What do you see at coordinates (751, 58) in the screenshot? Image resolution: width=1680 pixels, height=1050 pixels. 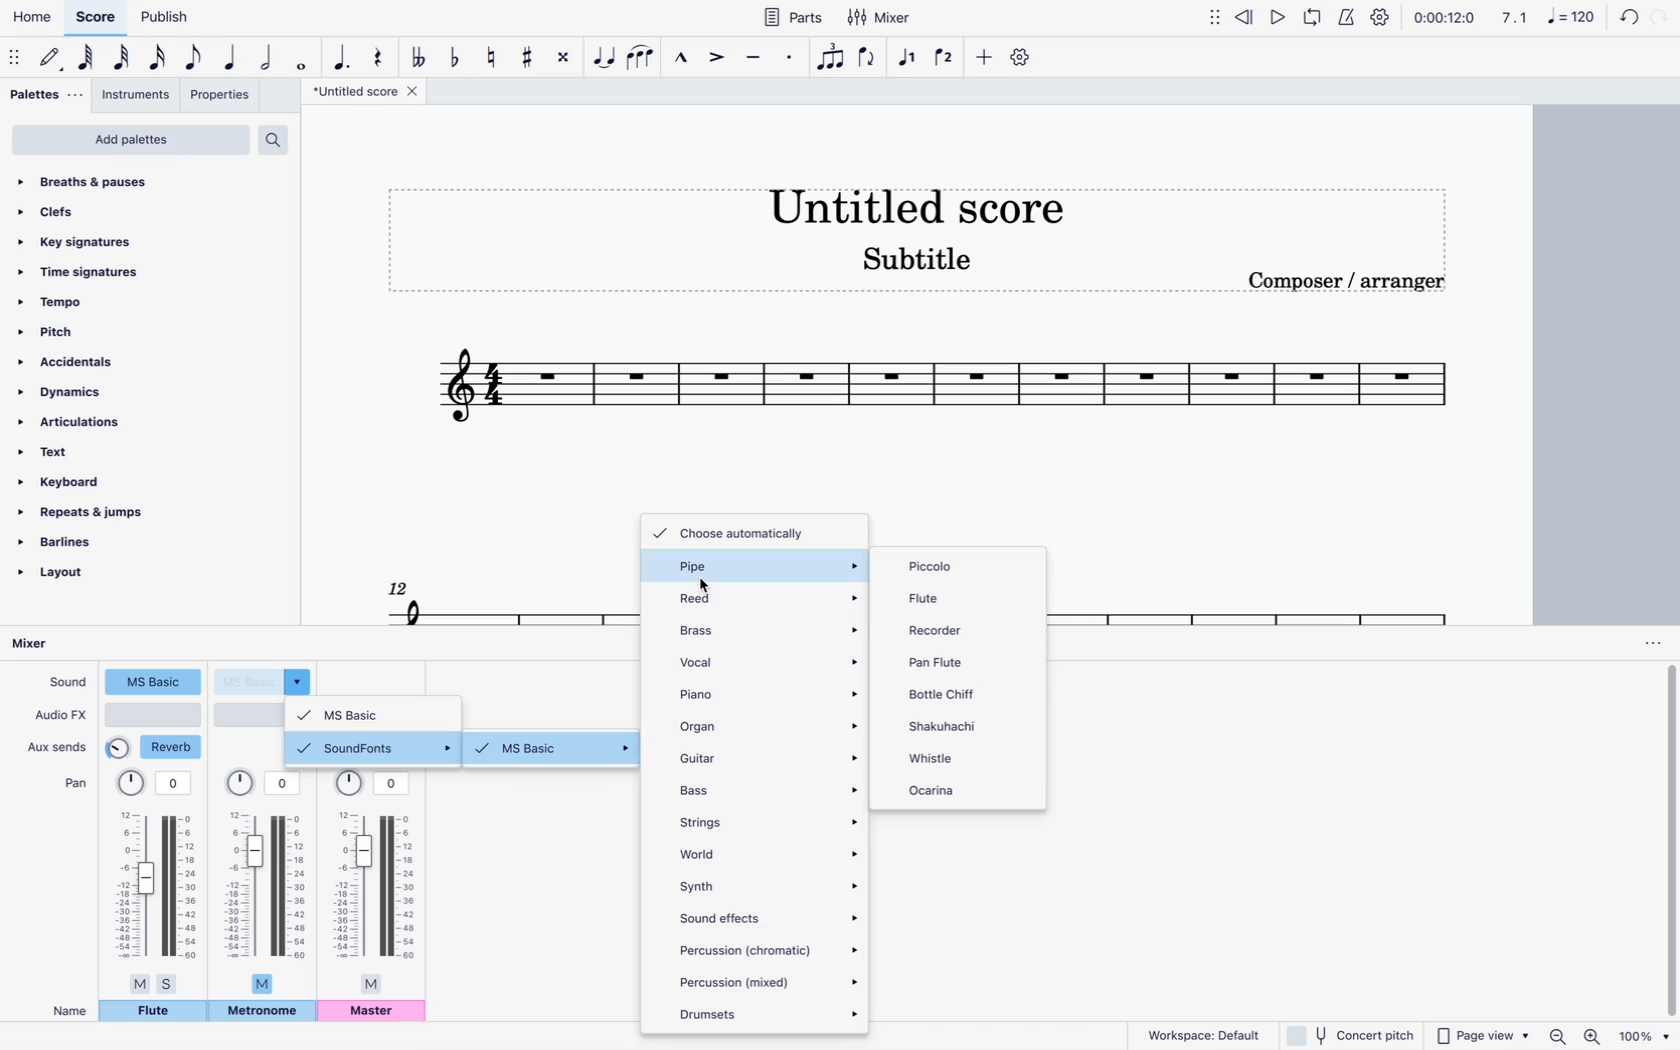 I see `tenuto` at bounding box center [751, 58].